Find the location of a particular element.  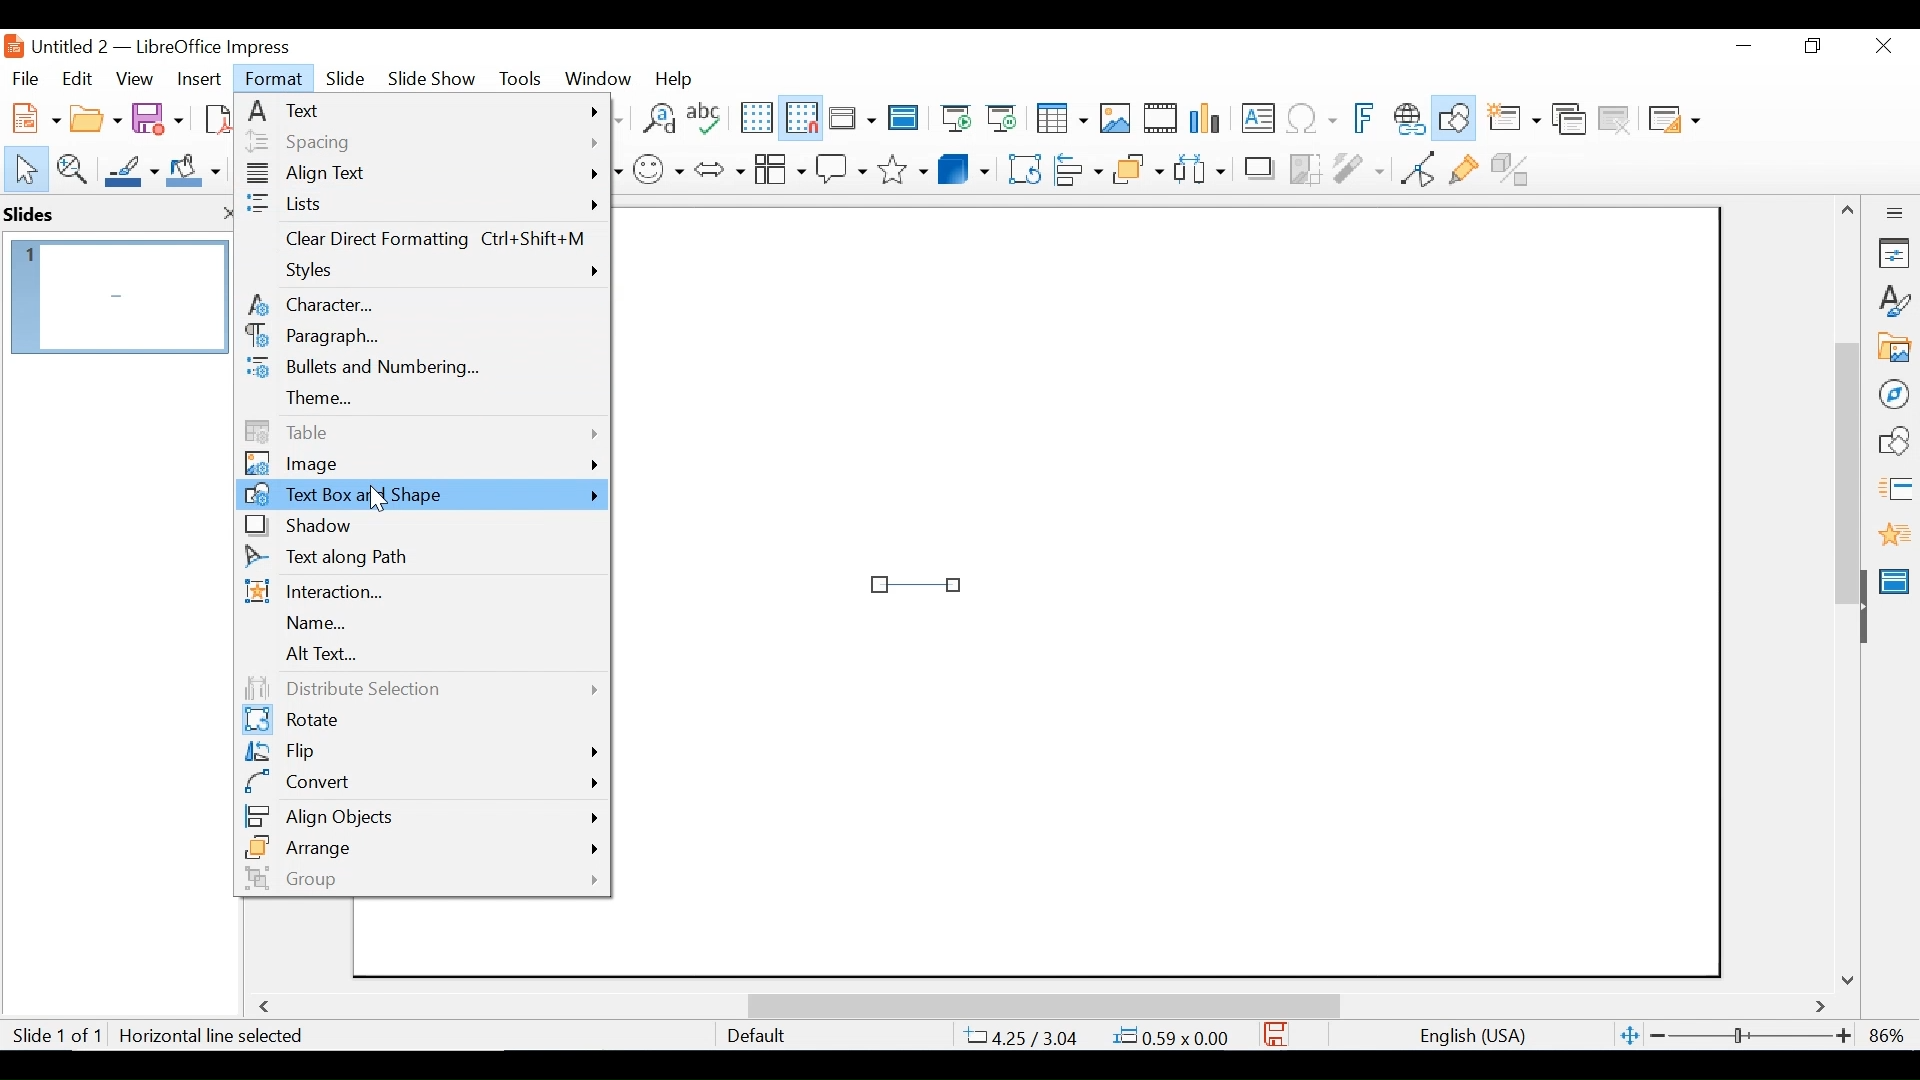

Block Arrows is located at coordinates (718, 168).